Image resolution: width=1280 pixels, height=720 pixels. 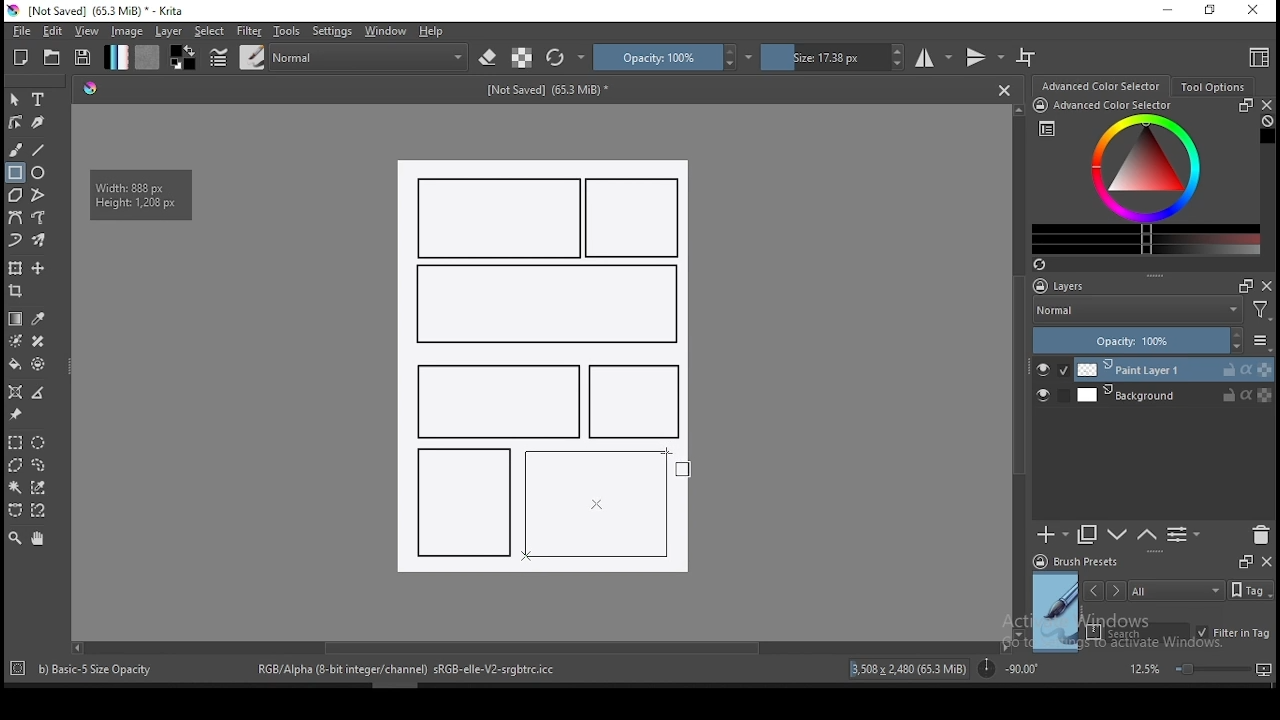 What do you see at coordinates (833, 57) in the screenshot?
I see `size` at bounding box center [833, 57].